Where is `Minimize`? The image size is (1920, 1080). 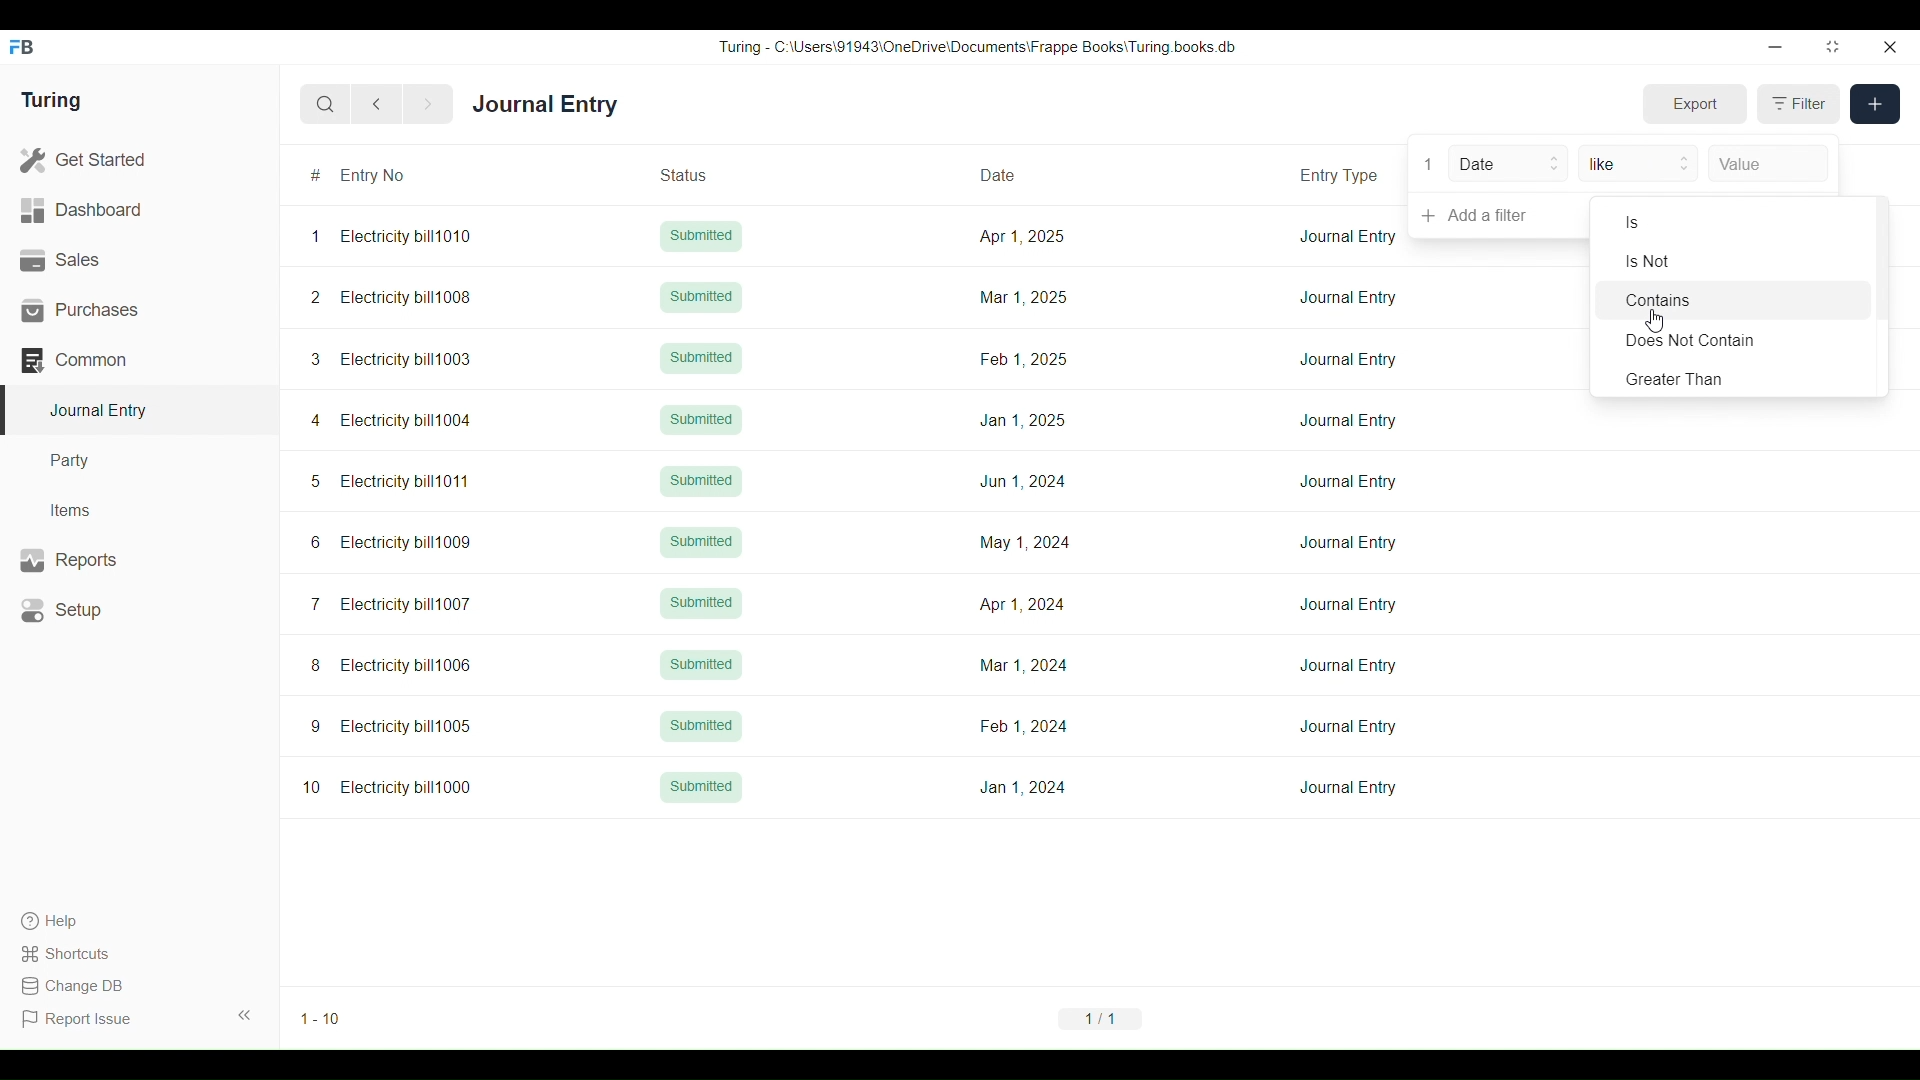 Minimize is located at coordinates (1776, 47).